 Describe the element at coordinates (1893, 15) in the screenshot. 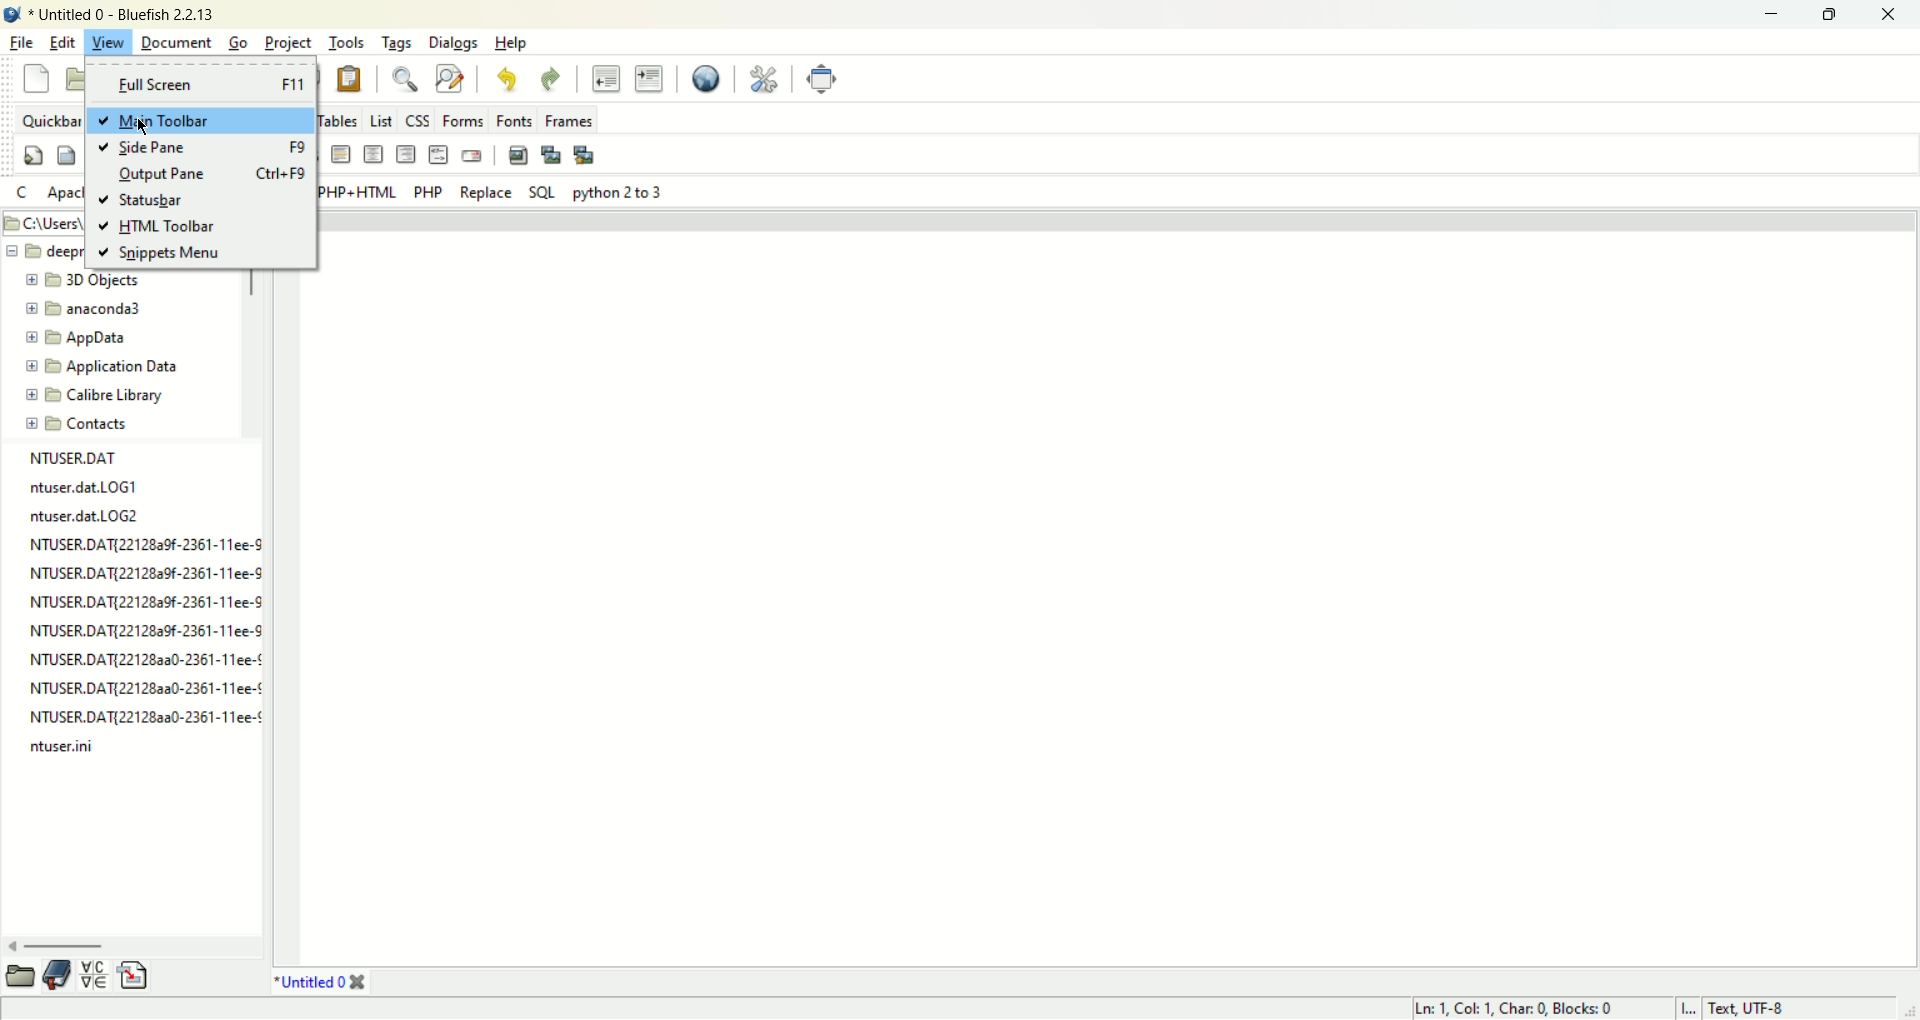

I see `close` at that location.